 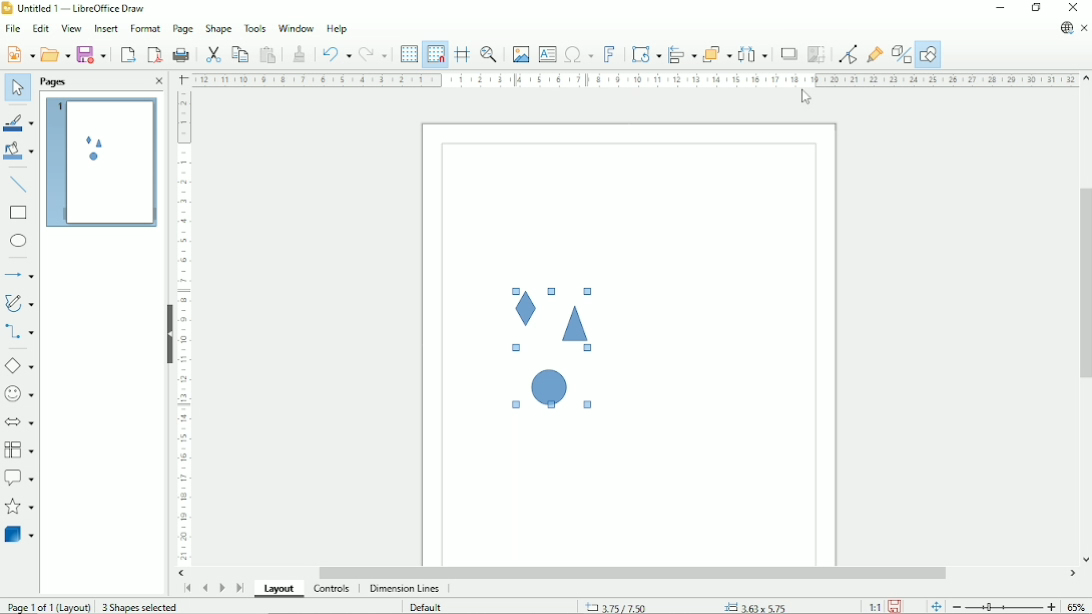 What do you see at coordinates (21, 275) in the screenshot?
I see `Lines and arrows` at bounding box center [21, 275].